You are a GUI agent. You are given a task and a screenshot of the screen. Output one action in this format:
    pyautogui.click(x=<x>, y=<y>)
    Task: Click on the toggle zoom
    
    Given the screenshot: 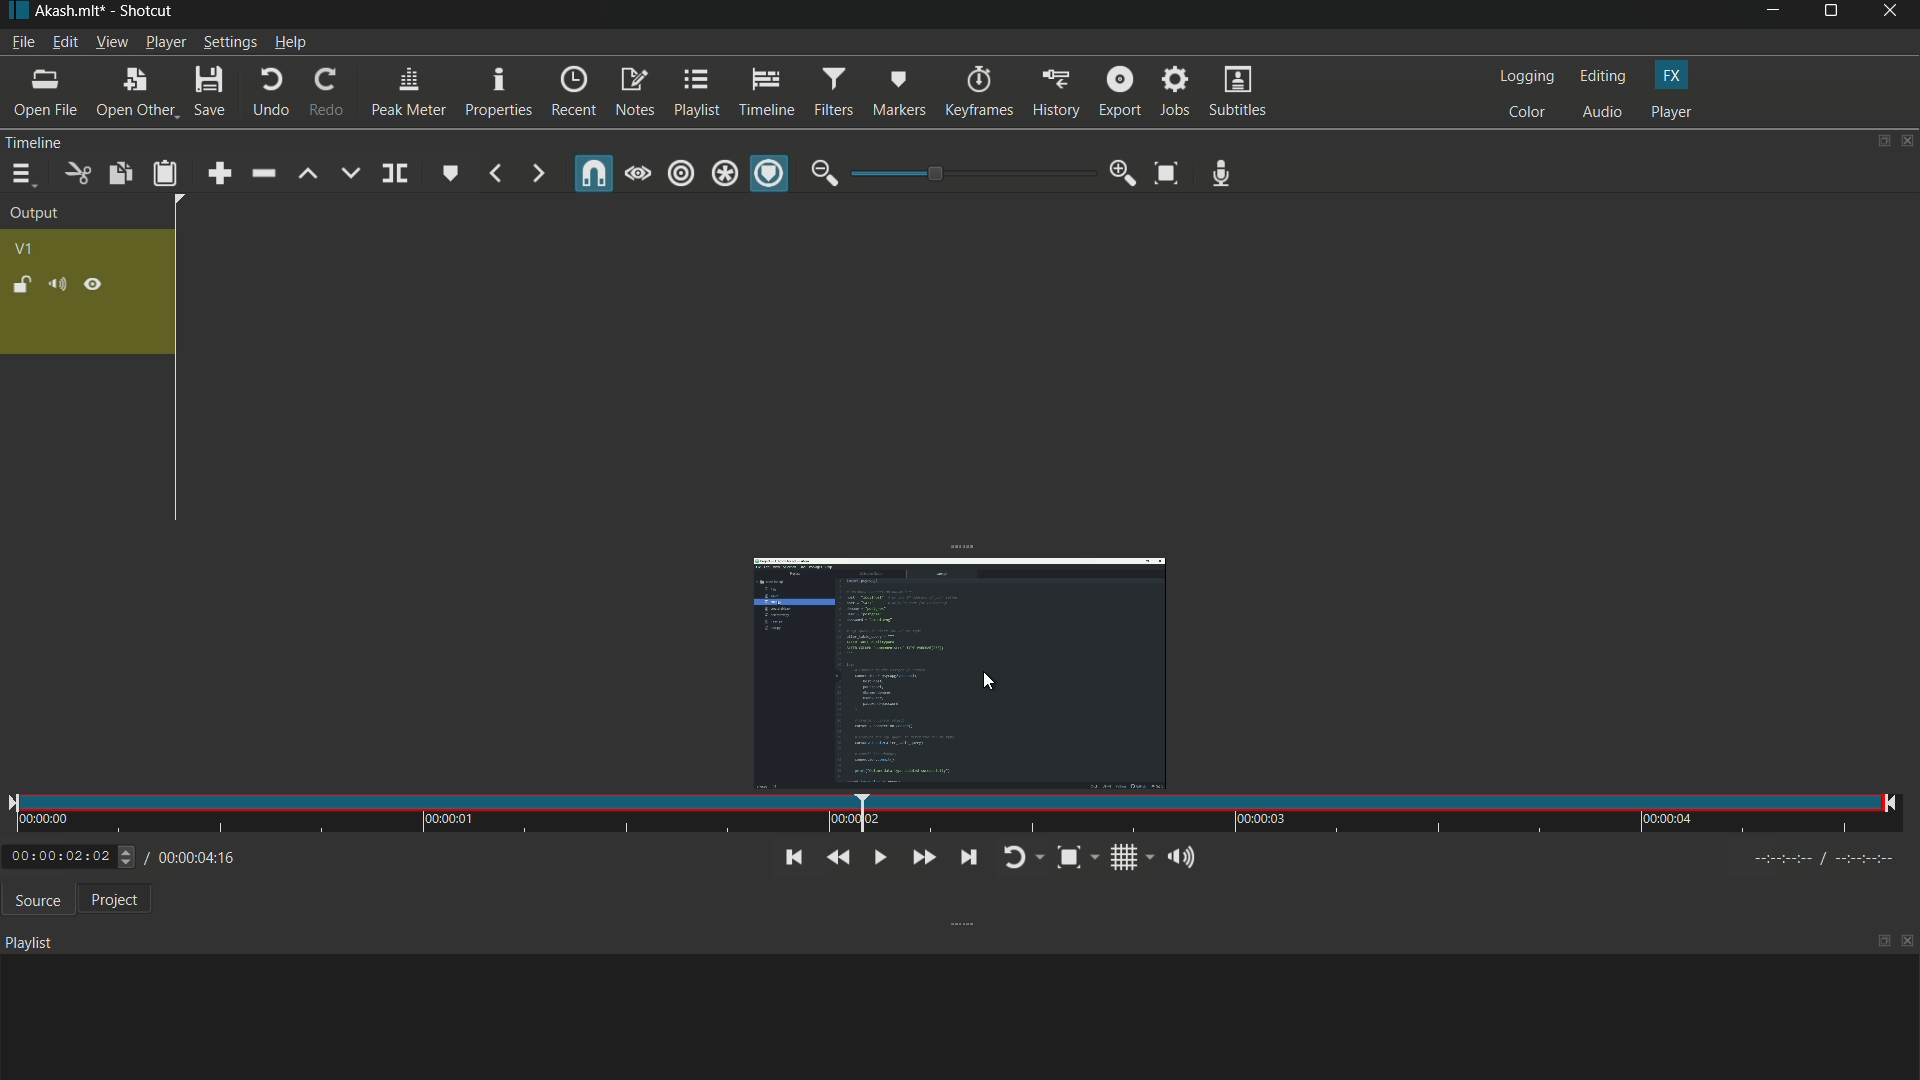 What is the action you would take?
    pyautogui.click(x=1168, y=172)
    